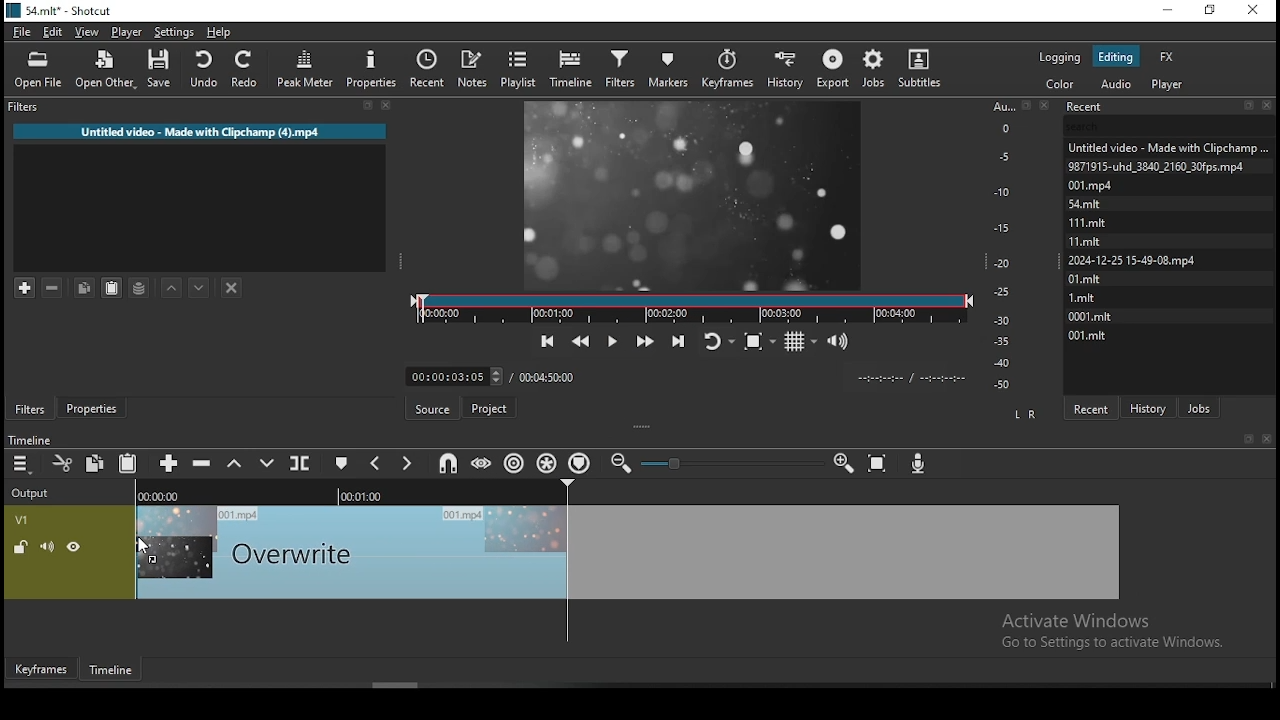 This screenshot has width=1280, height=720. Describe the element at coordinates (203, 463) in the screenshot. I see `ripple delete` at that location.